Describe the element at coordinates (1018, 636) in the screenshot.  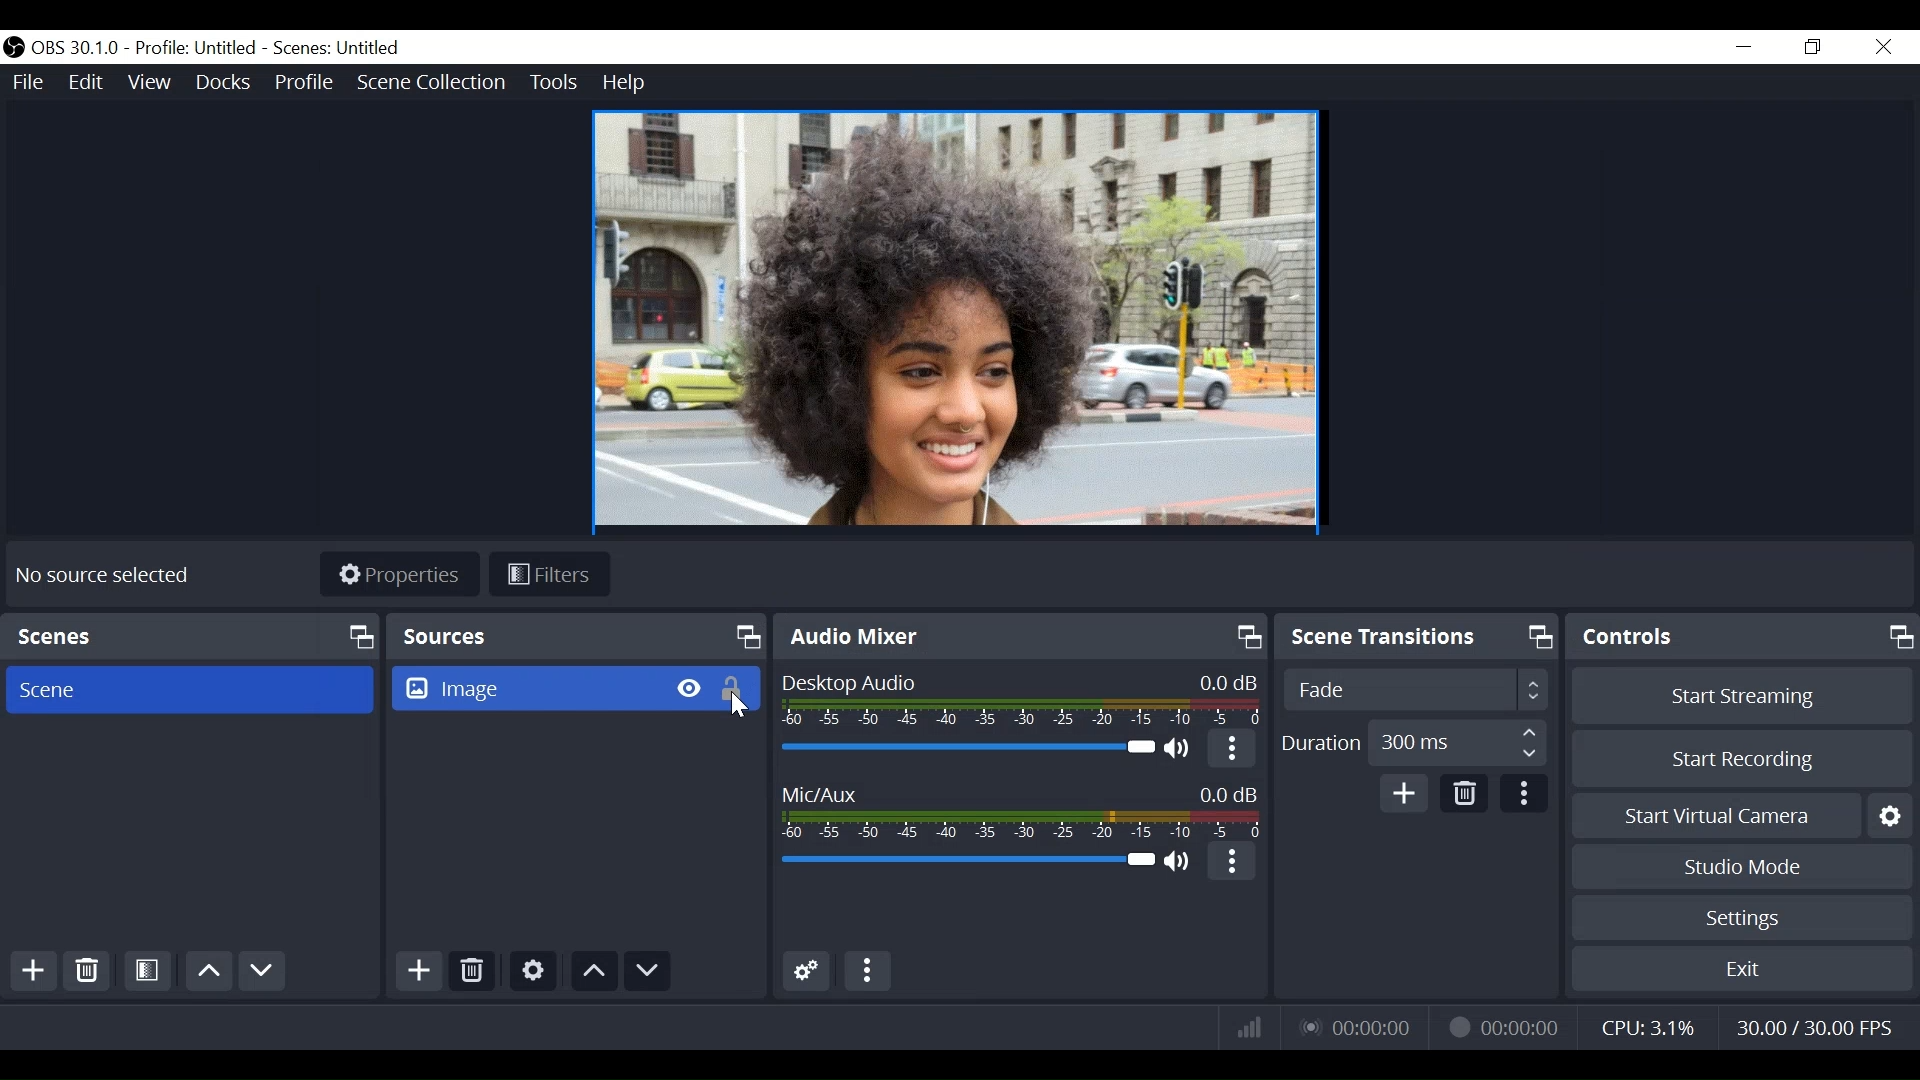
I see `Audio Mixer` at that location.